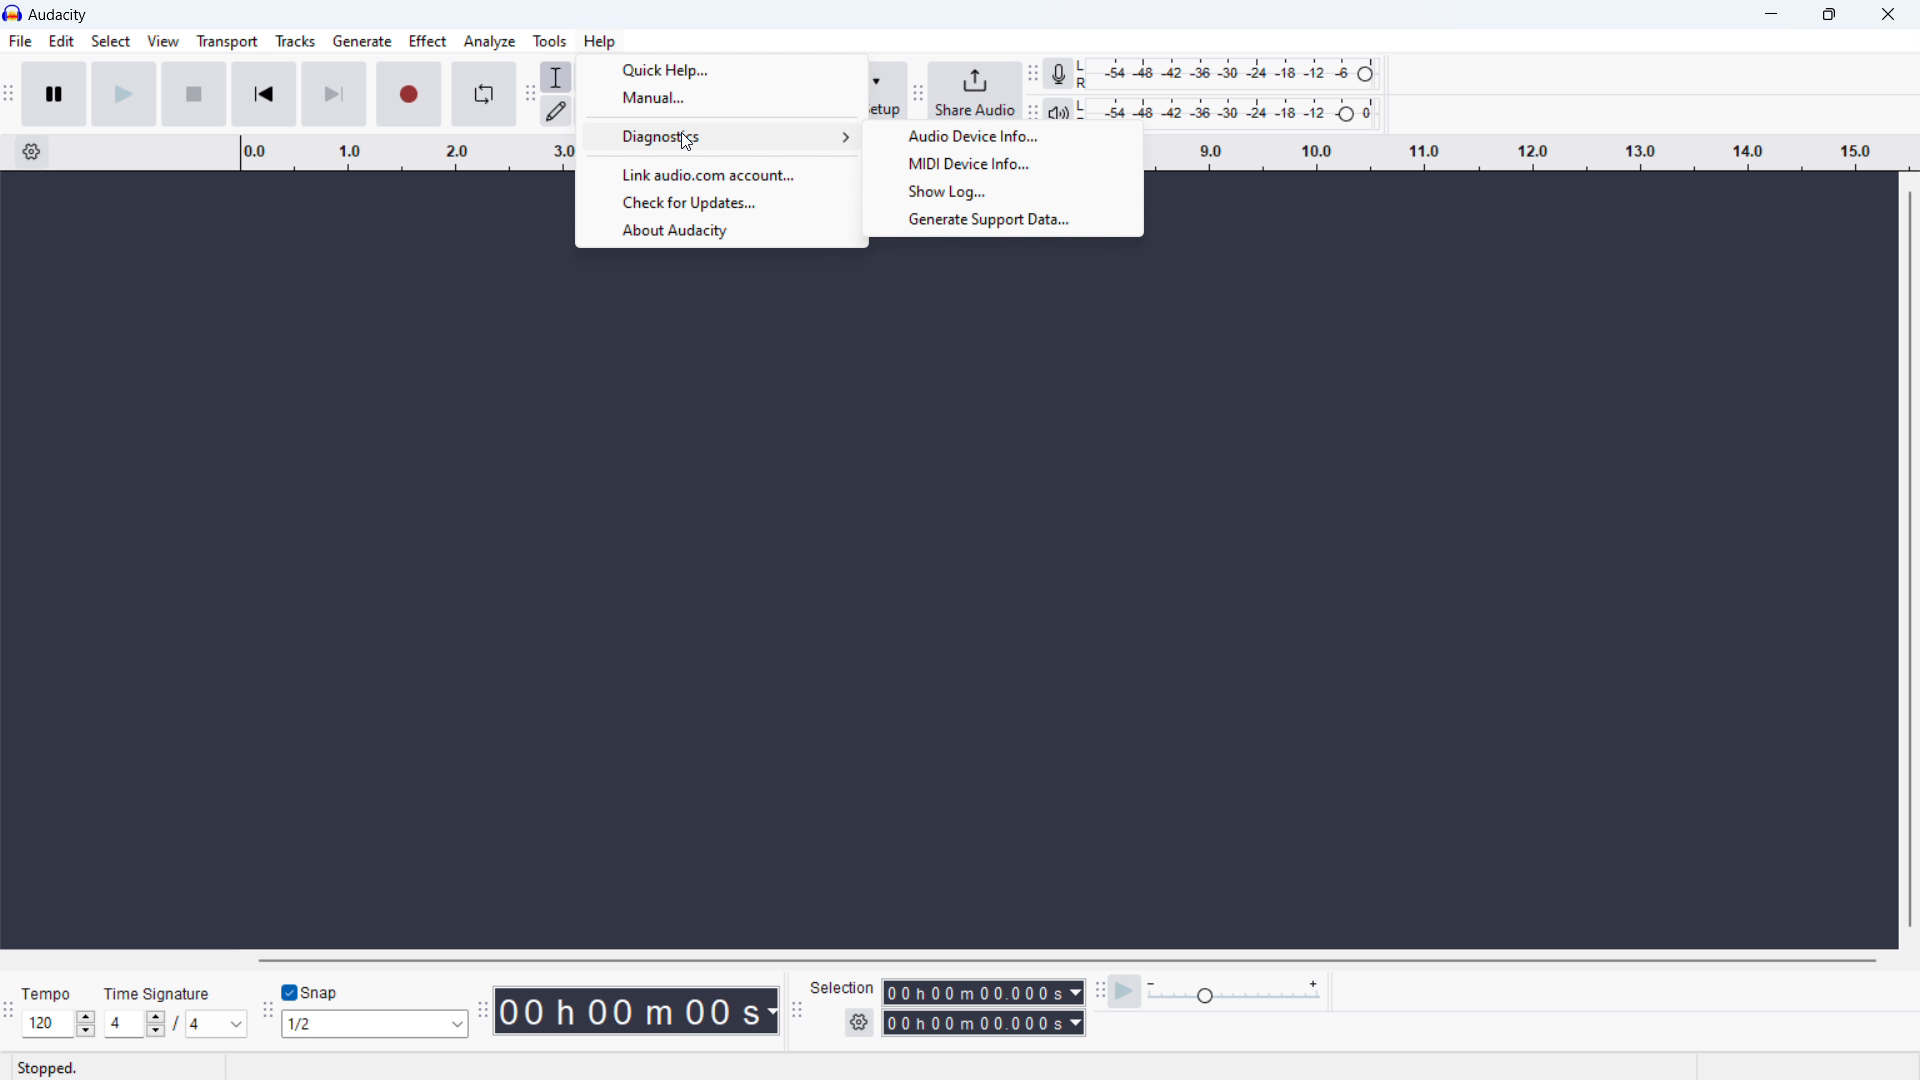  What do you see at coordinates (483, 1012) in the screenshot?
I see `time toolbar` at bounding box center [483, 1012].